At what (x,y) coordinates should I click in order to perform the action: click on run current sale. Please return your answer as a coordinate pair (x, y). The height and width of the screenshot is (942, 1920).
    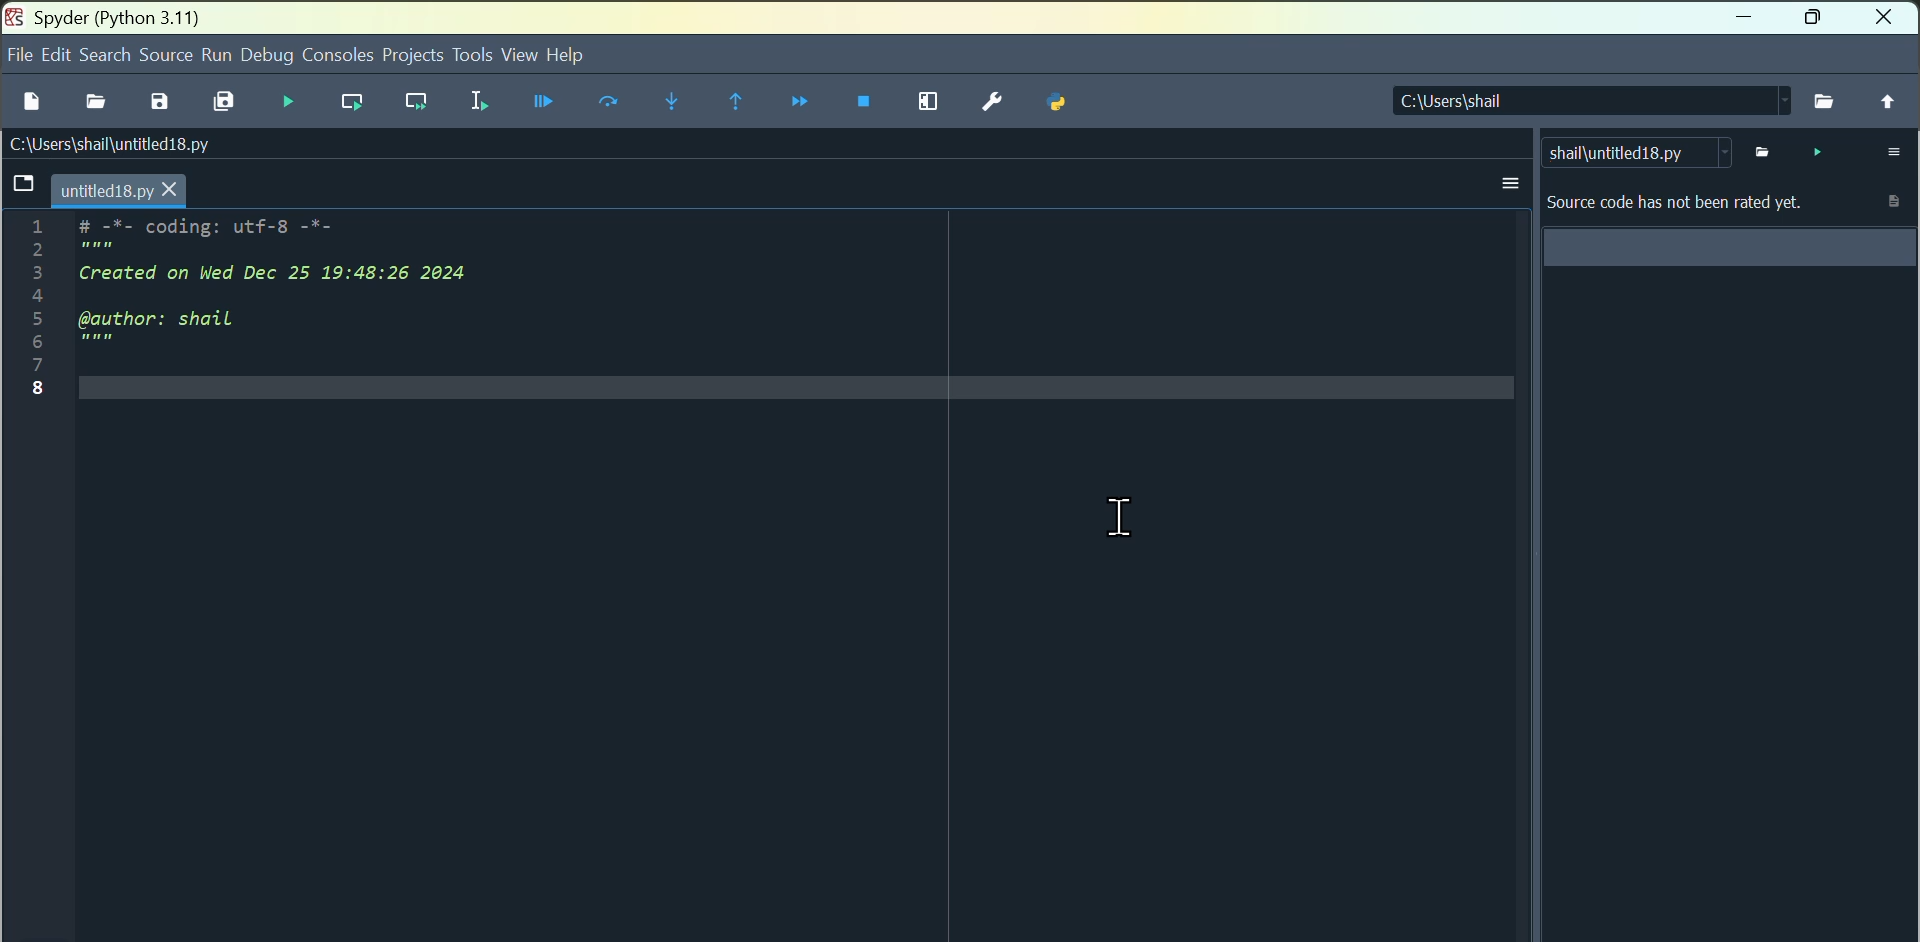
    Looking at the image, I should click on (357, 108).